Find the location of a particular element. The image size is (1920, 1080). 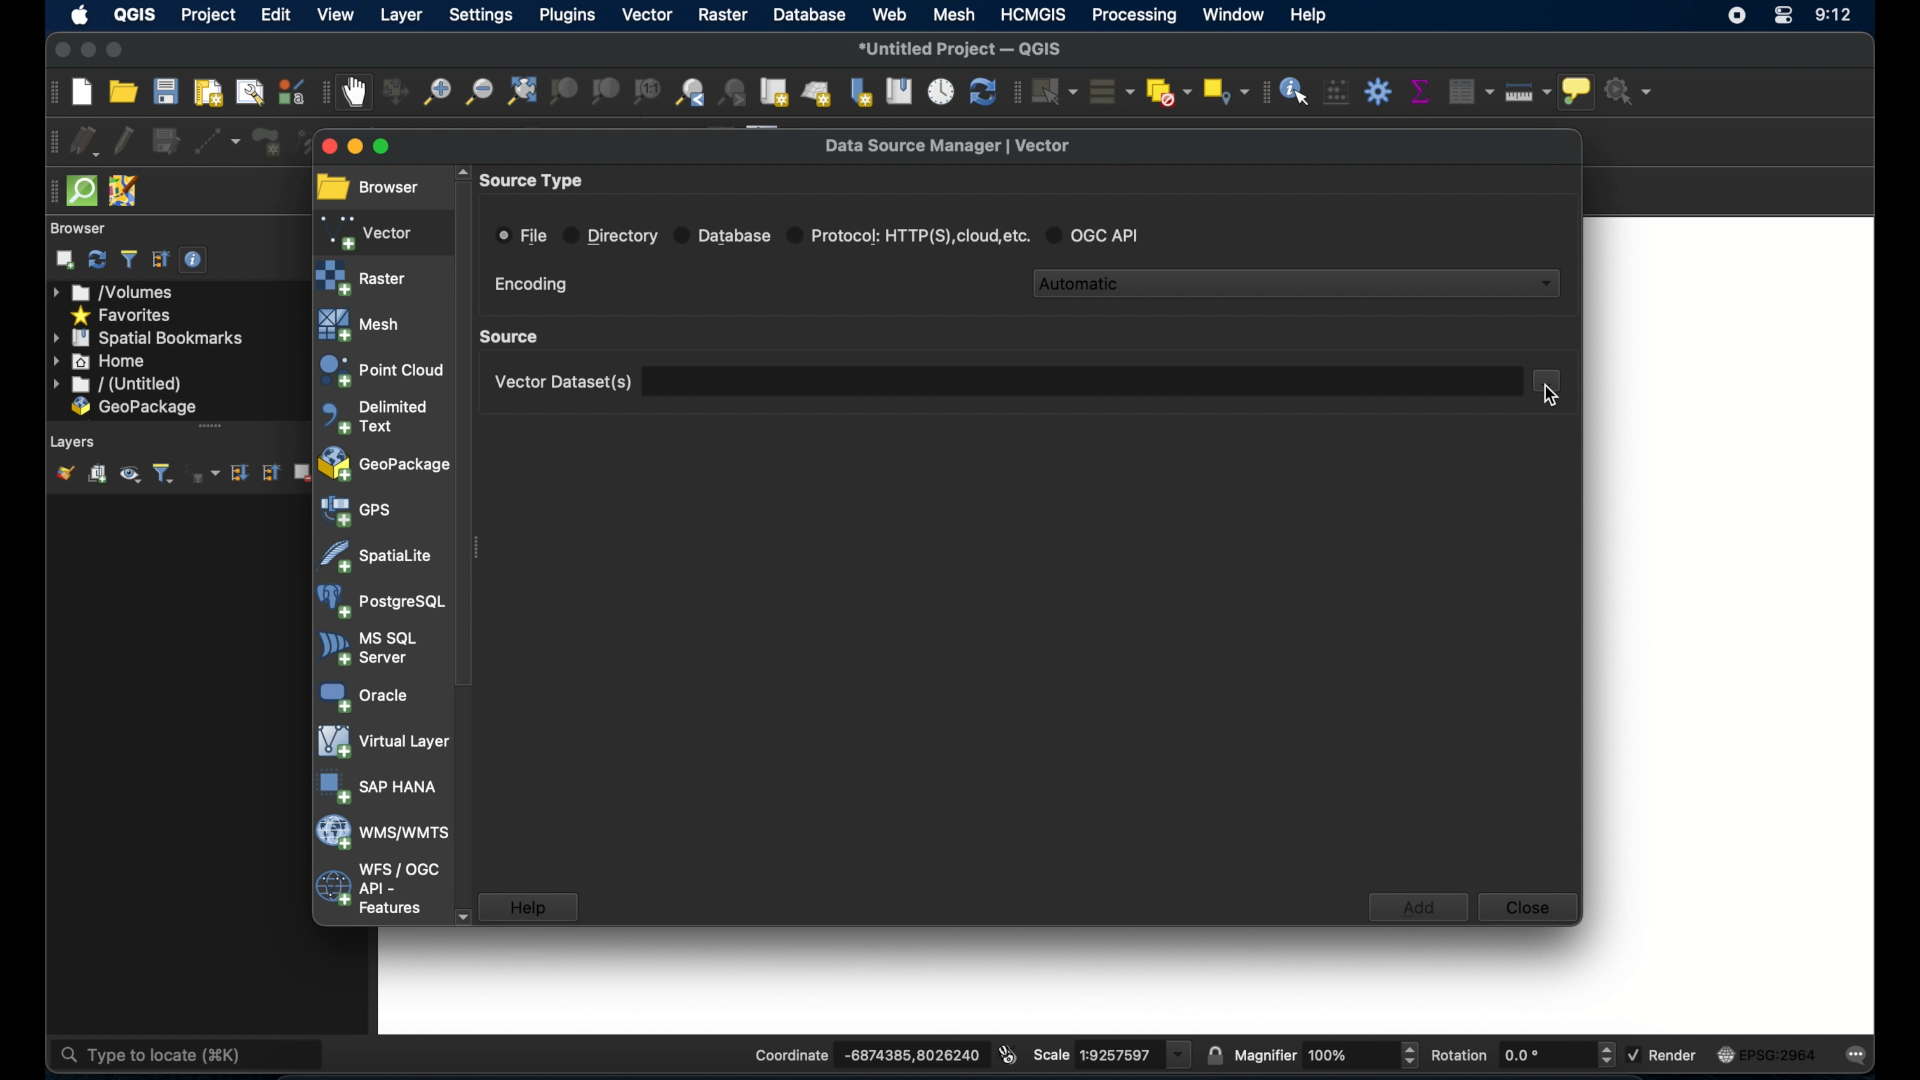

raster is located at coordinates (719, 16).